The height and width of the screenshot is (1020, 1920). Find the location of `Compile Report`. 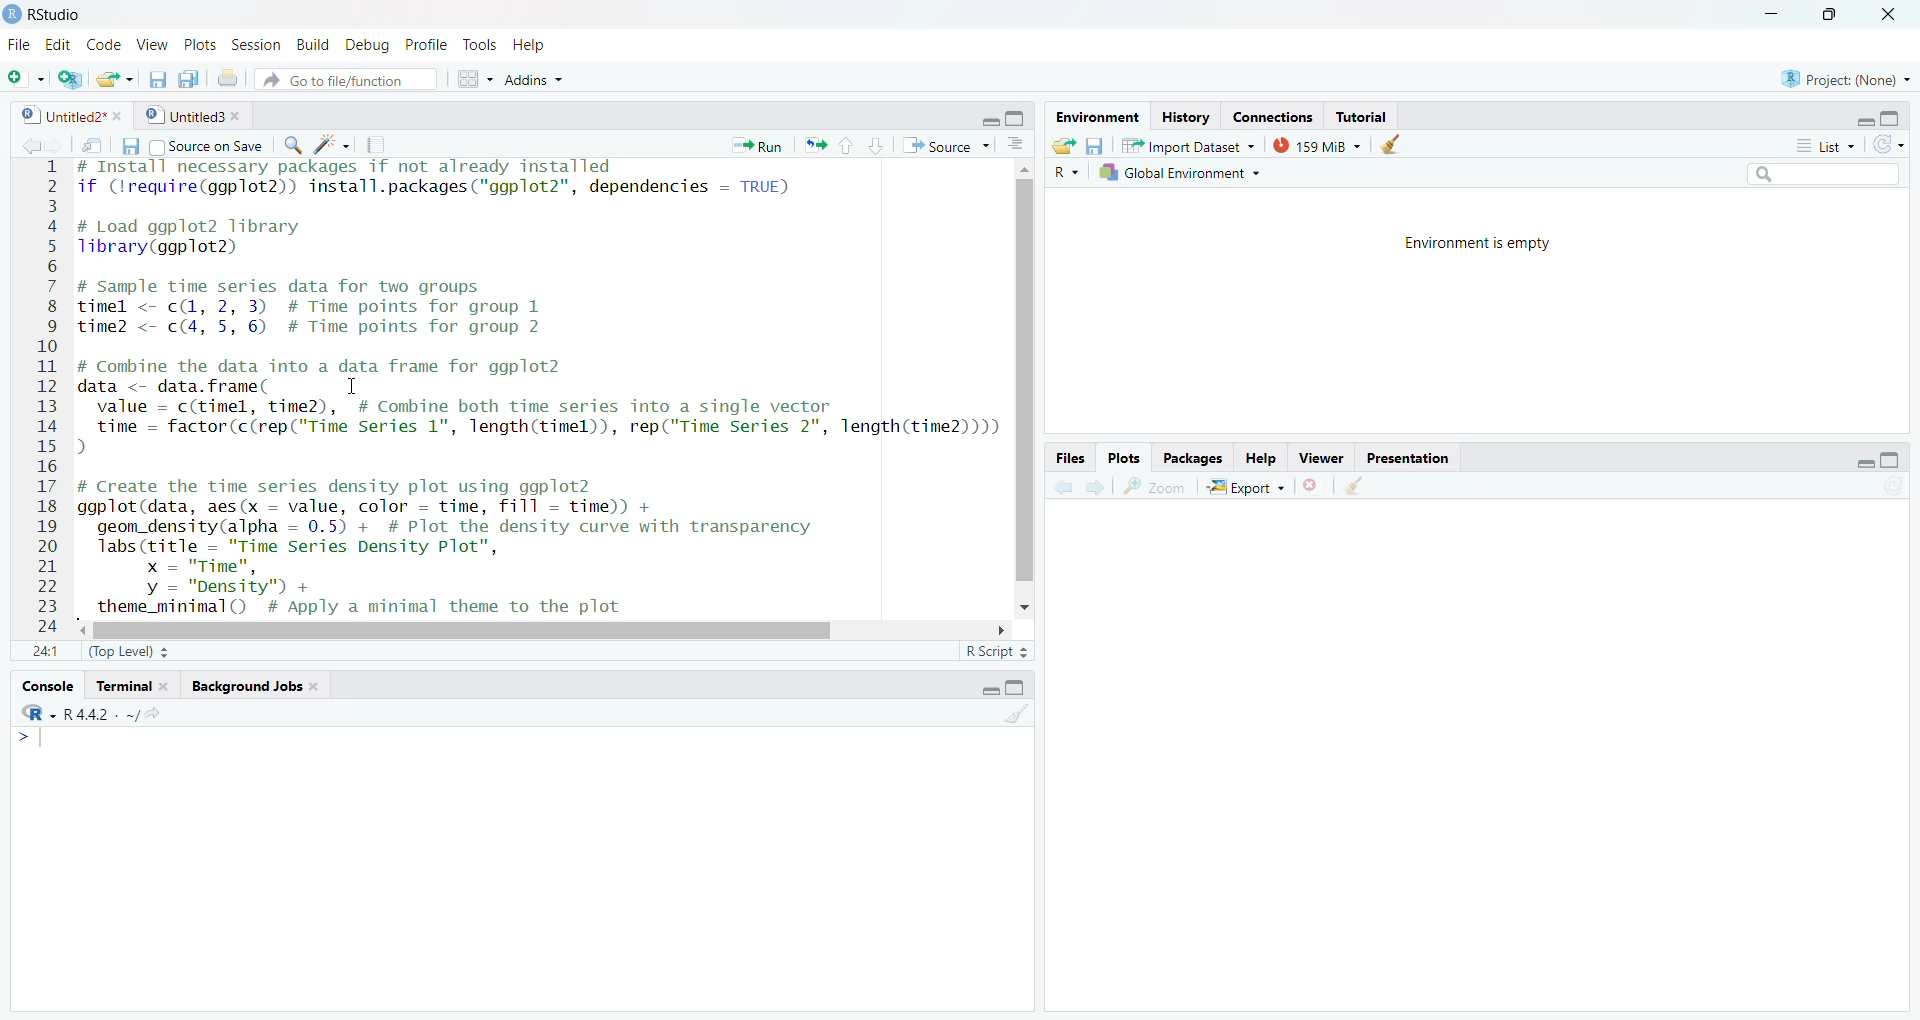

Compile Report is located at coordinates (376, 146).